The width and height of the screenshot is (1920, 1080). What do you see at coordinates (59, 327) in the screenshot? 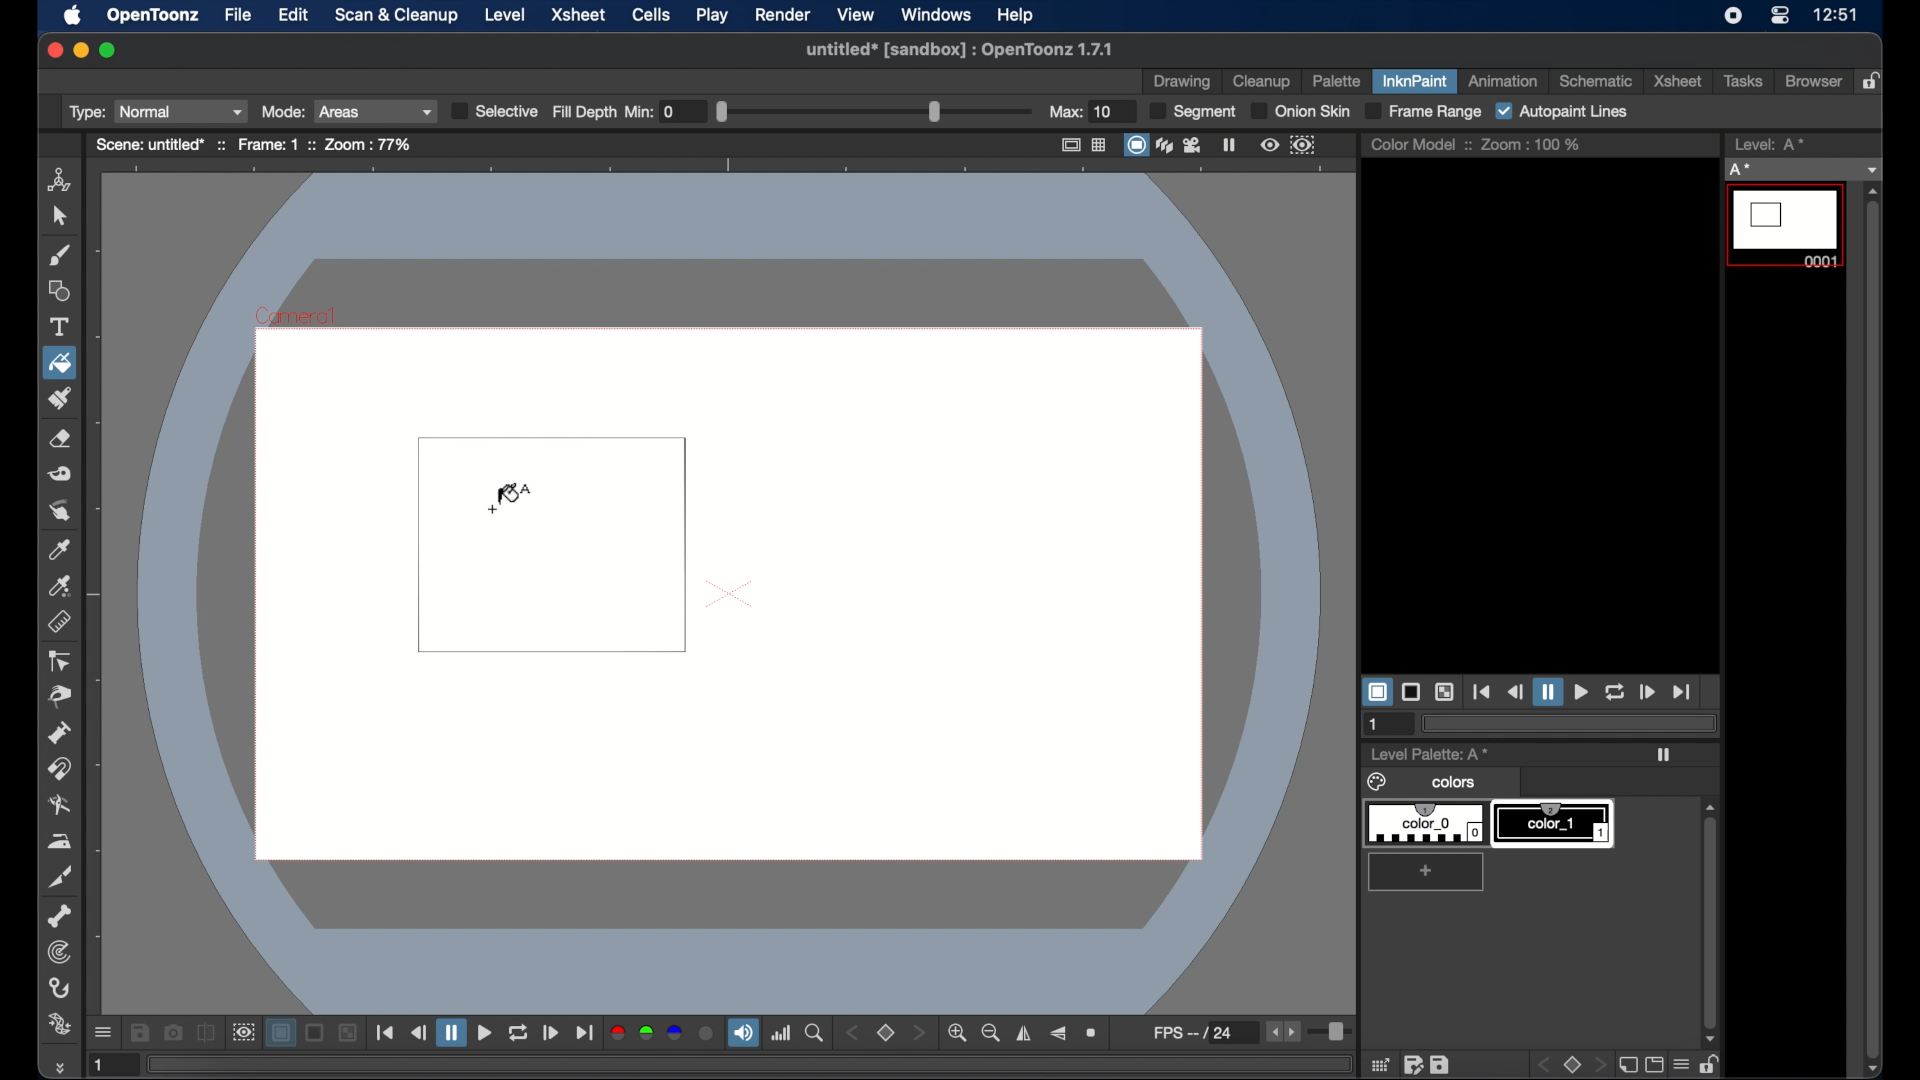
I see `text` at bounding box center [59, 327].